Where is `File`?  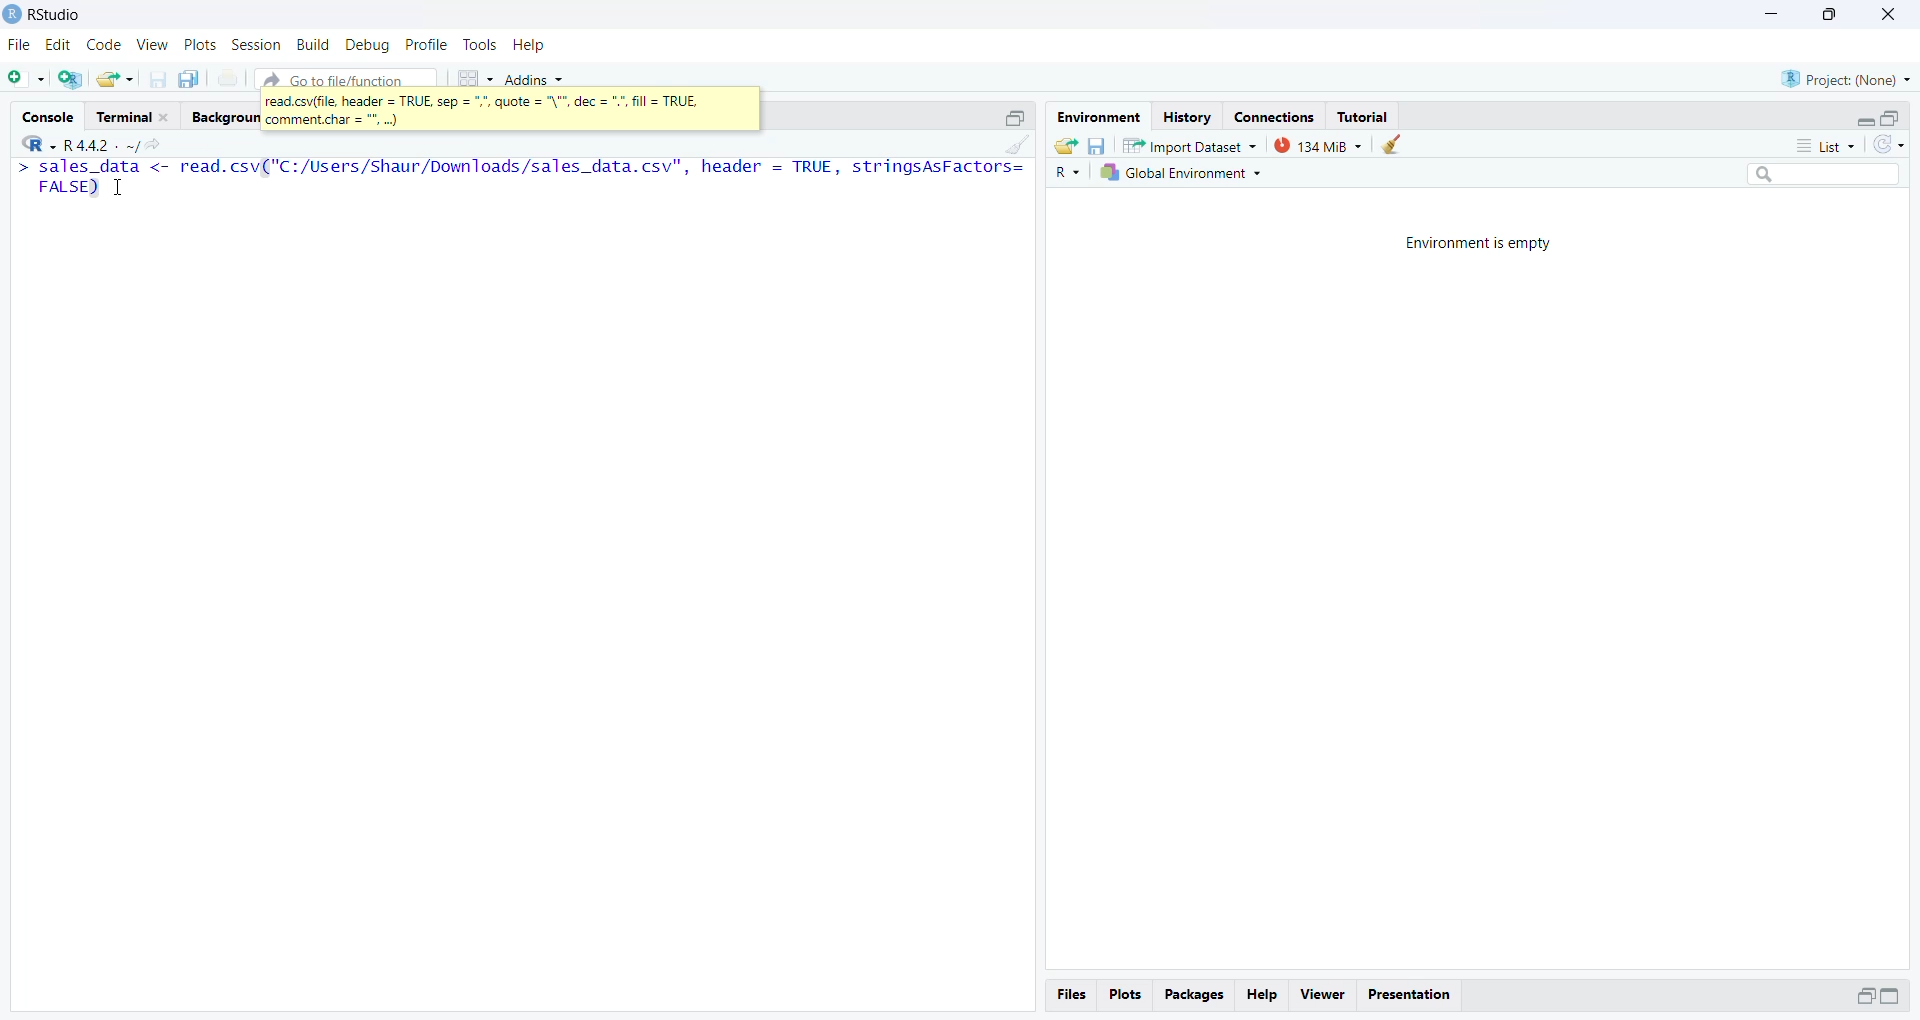
File is located at coordinates (19, 47).